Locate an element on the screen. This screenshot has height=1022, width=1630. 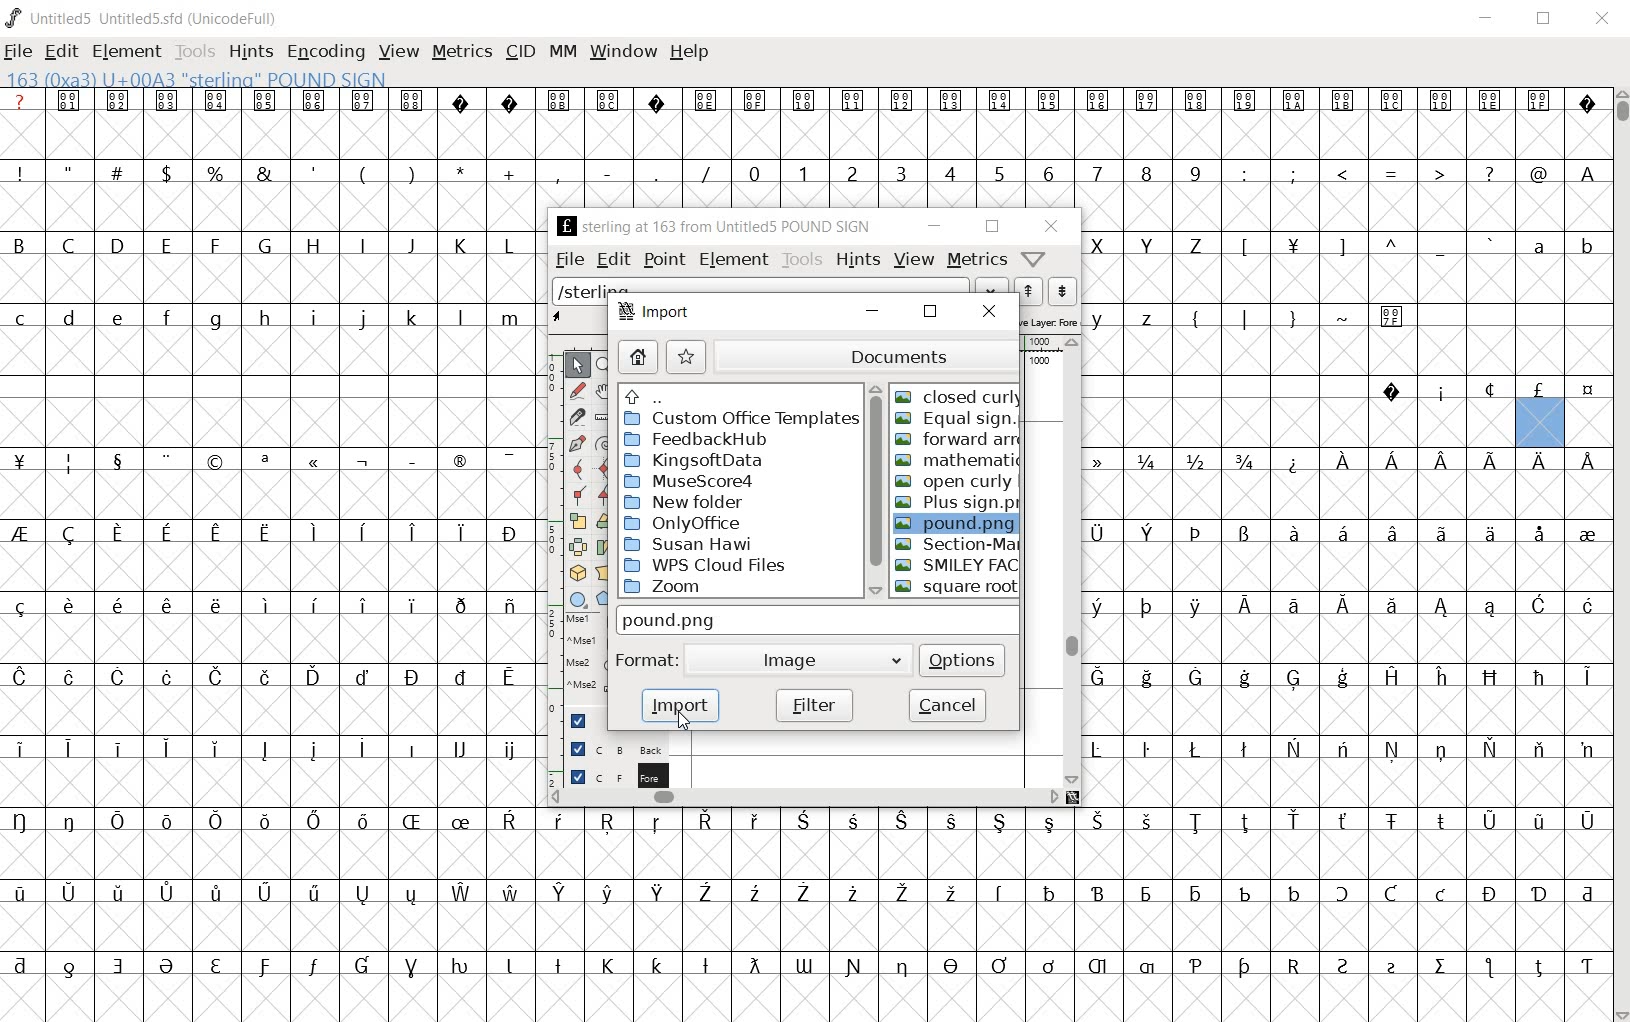
Symbol is located at coordinates (70, 462).